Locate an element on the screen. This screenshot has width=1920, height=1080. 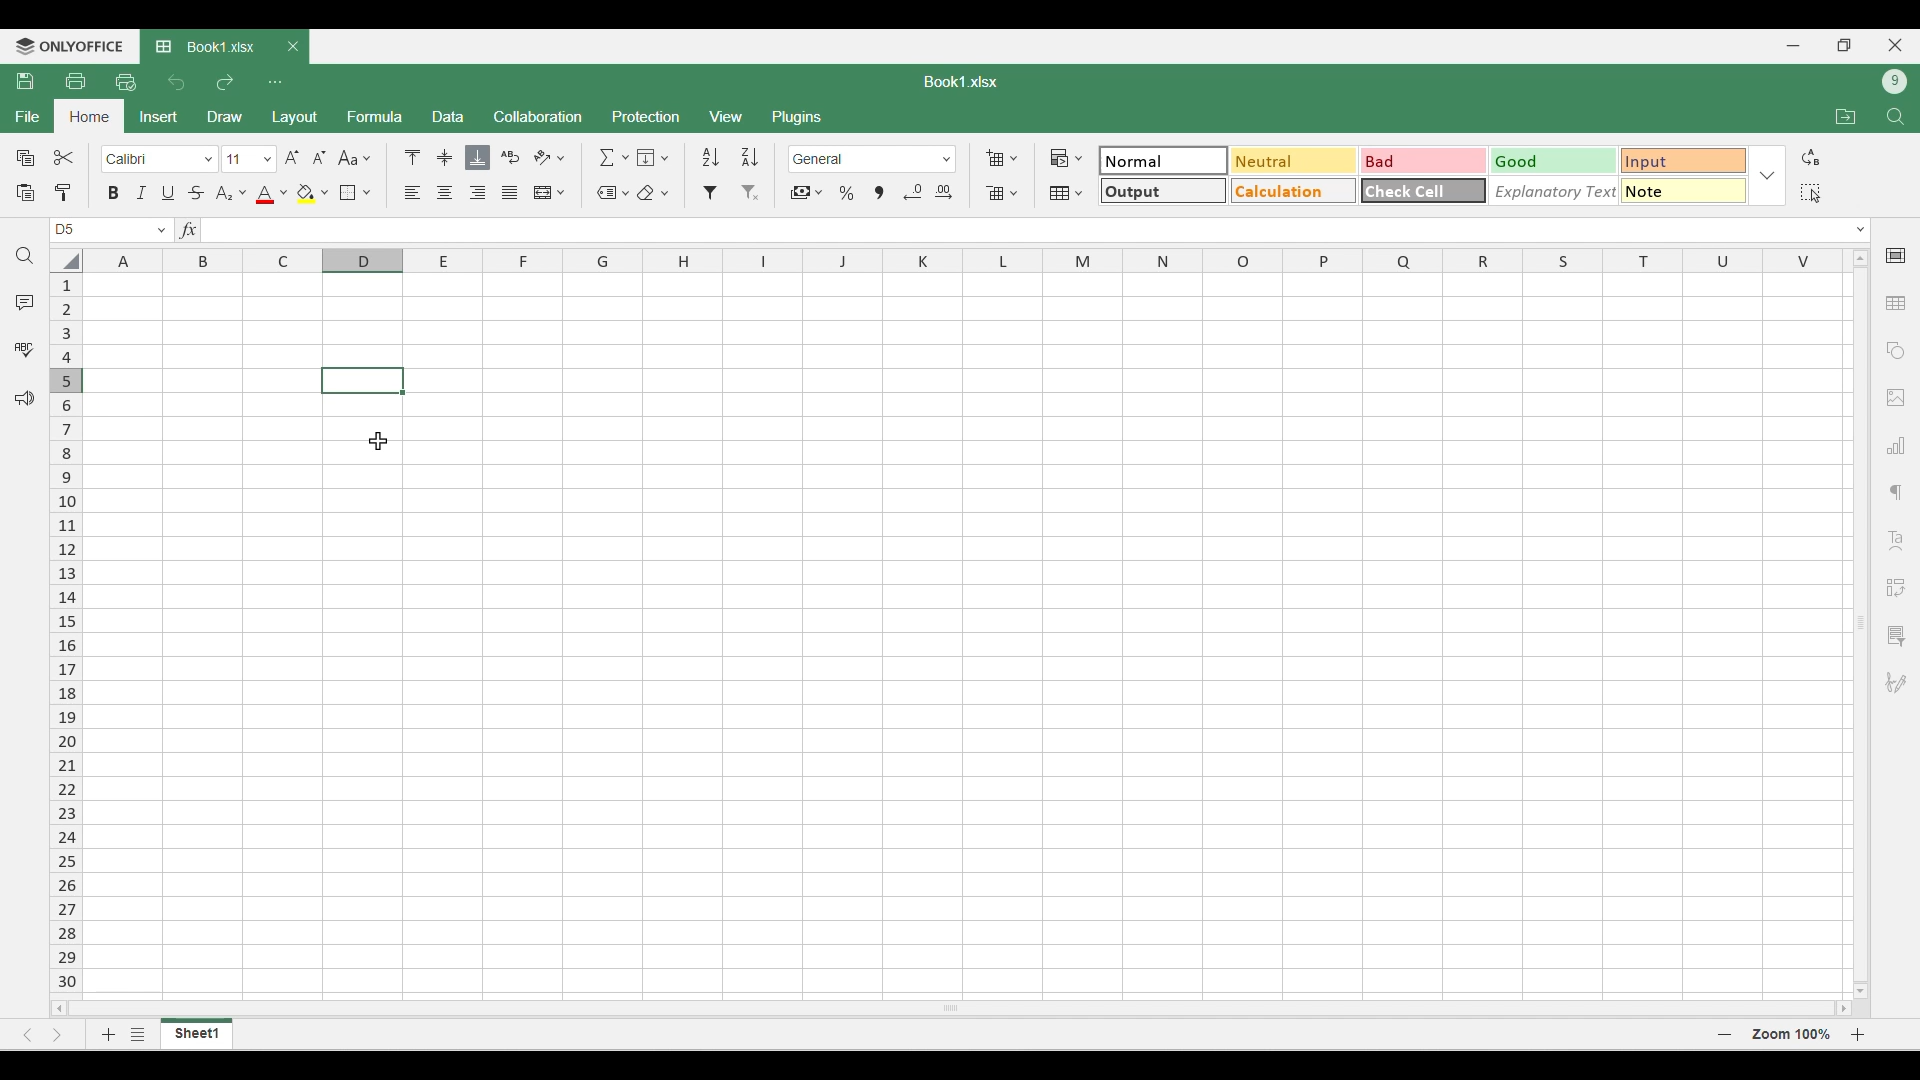
Underline is located at coordinates (167, 193).